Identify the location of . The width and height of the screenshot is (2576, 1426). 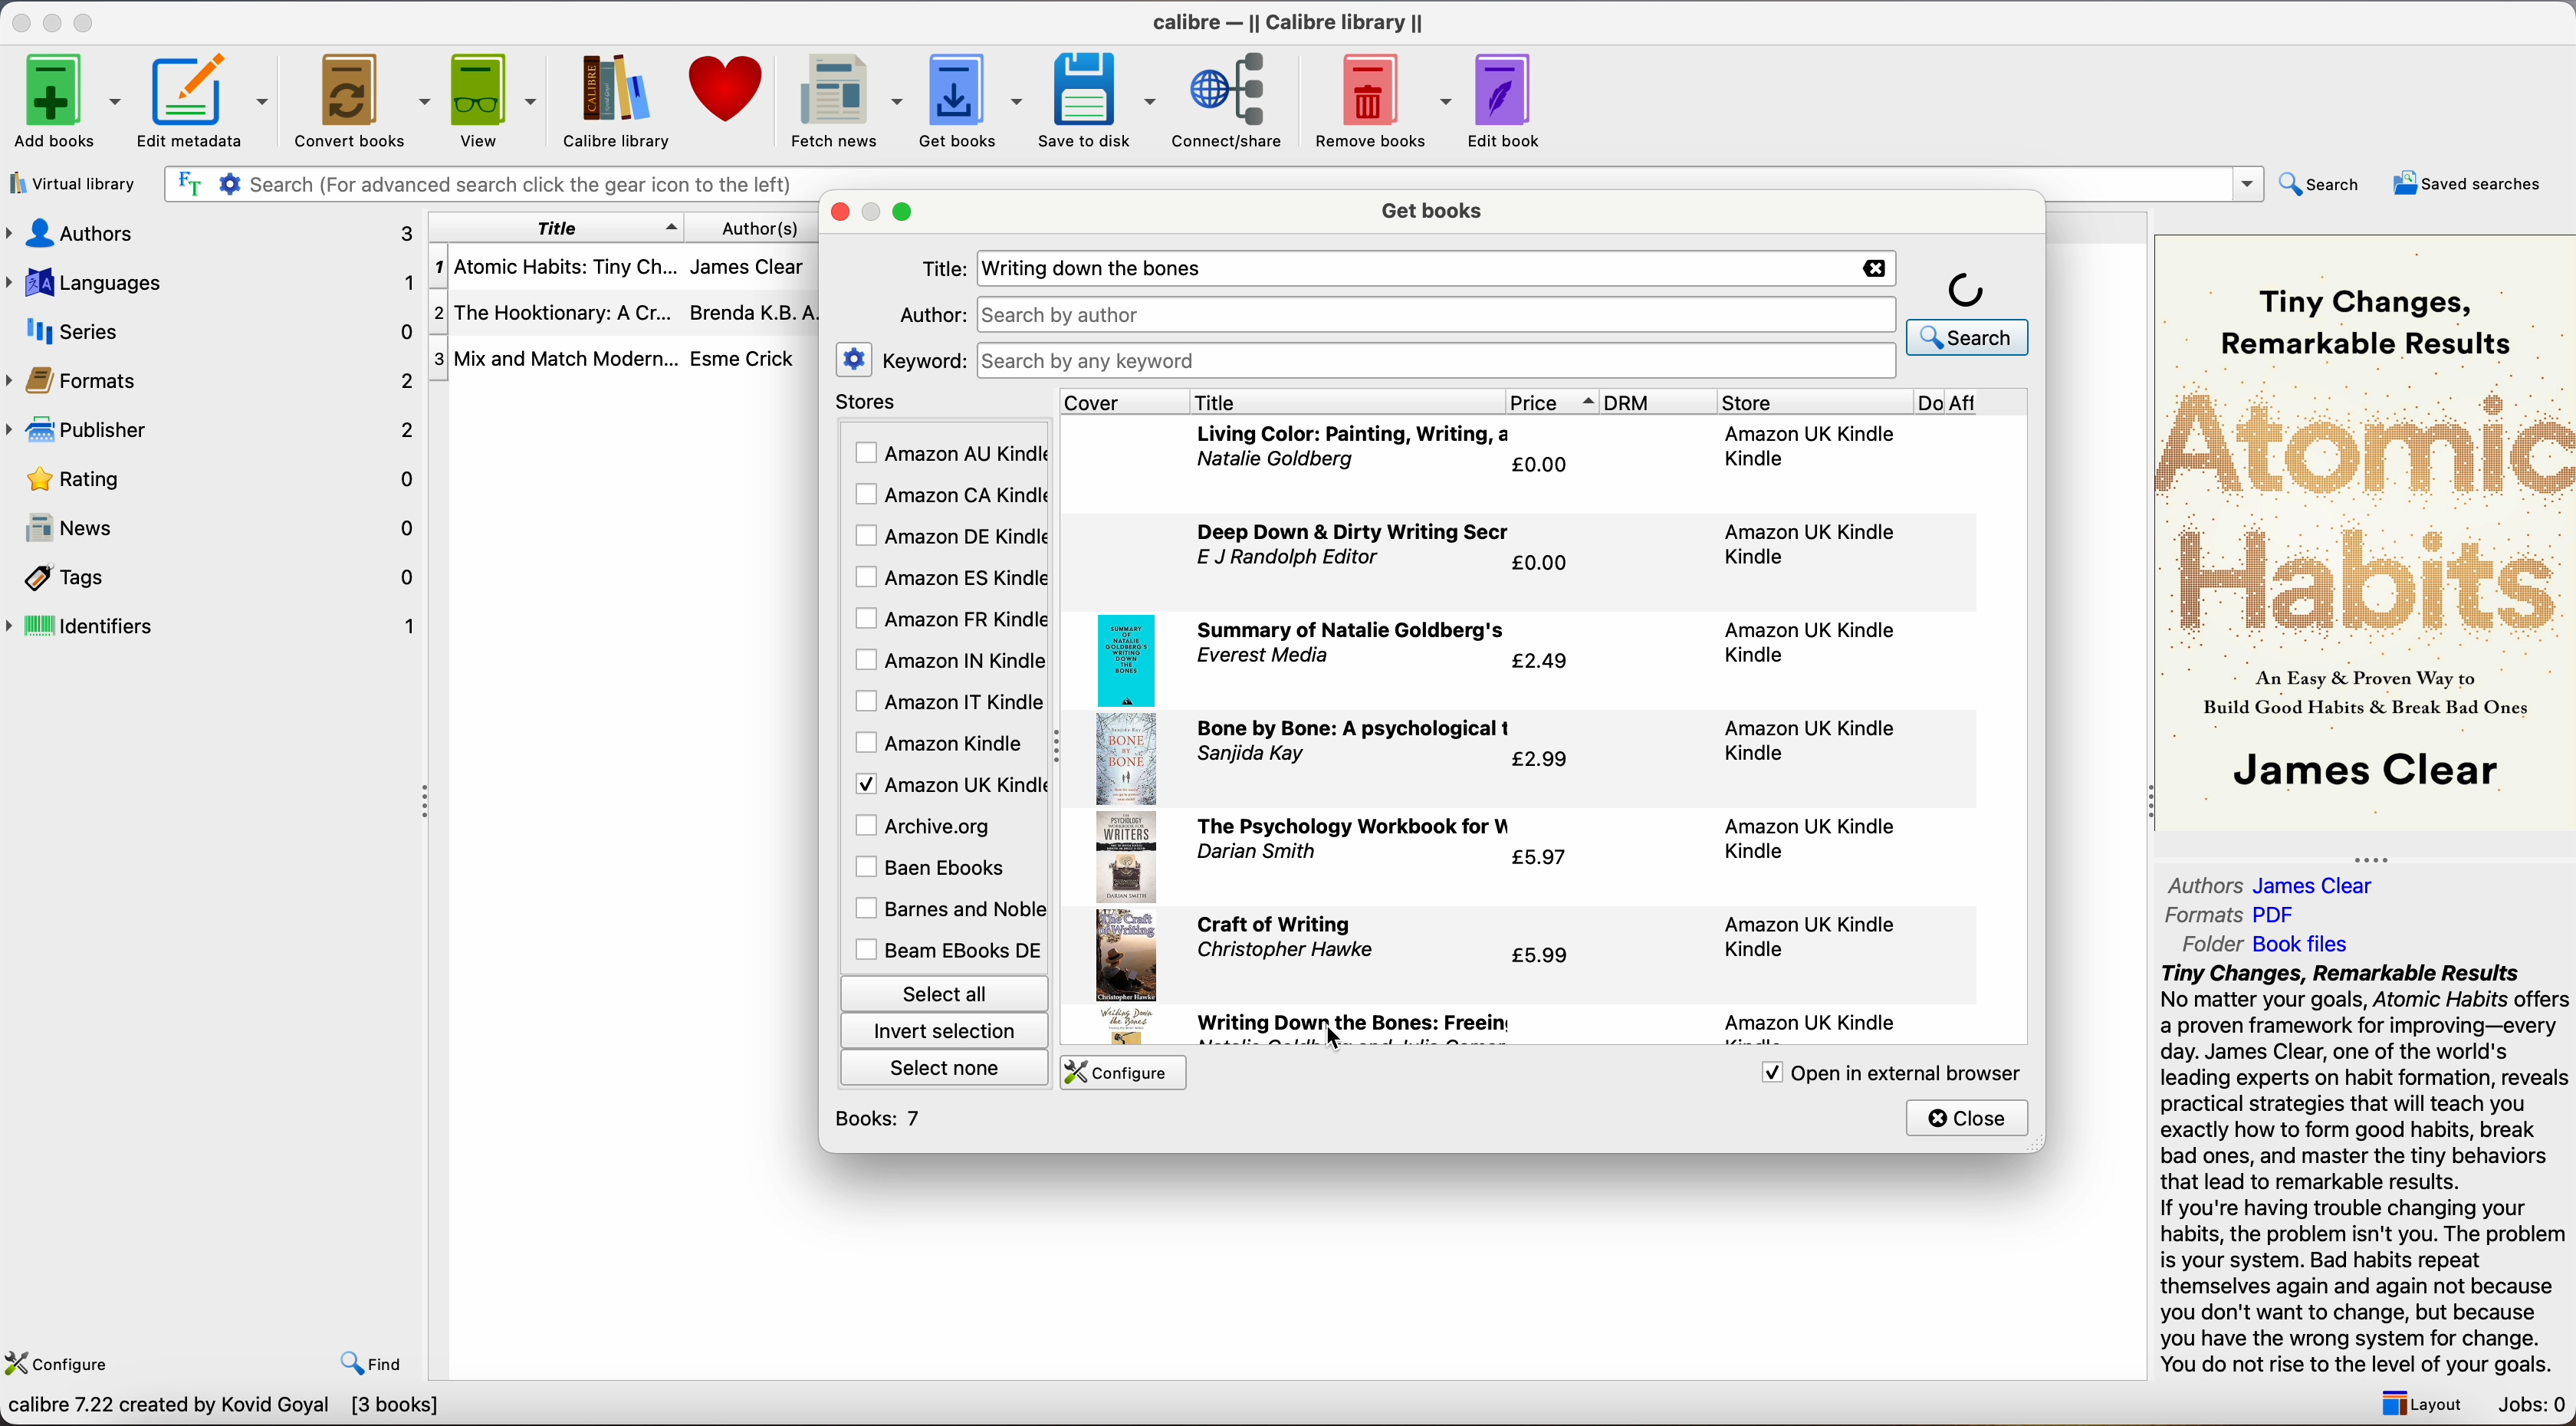
(1274, 462).